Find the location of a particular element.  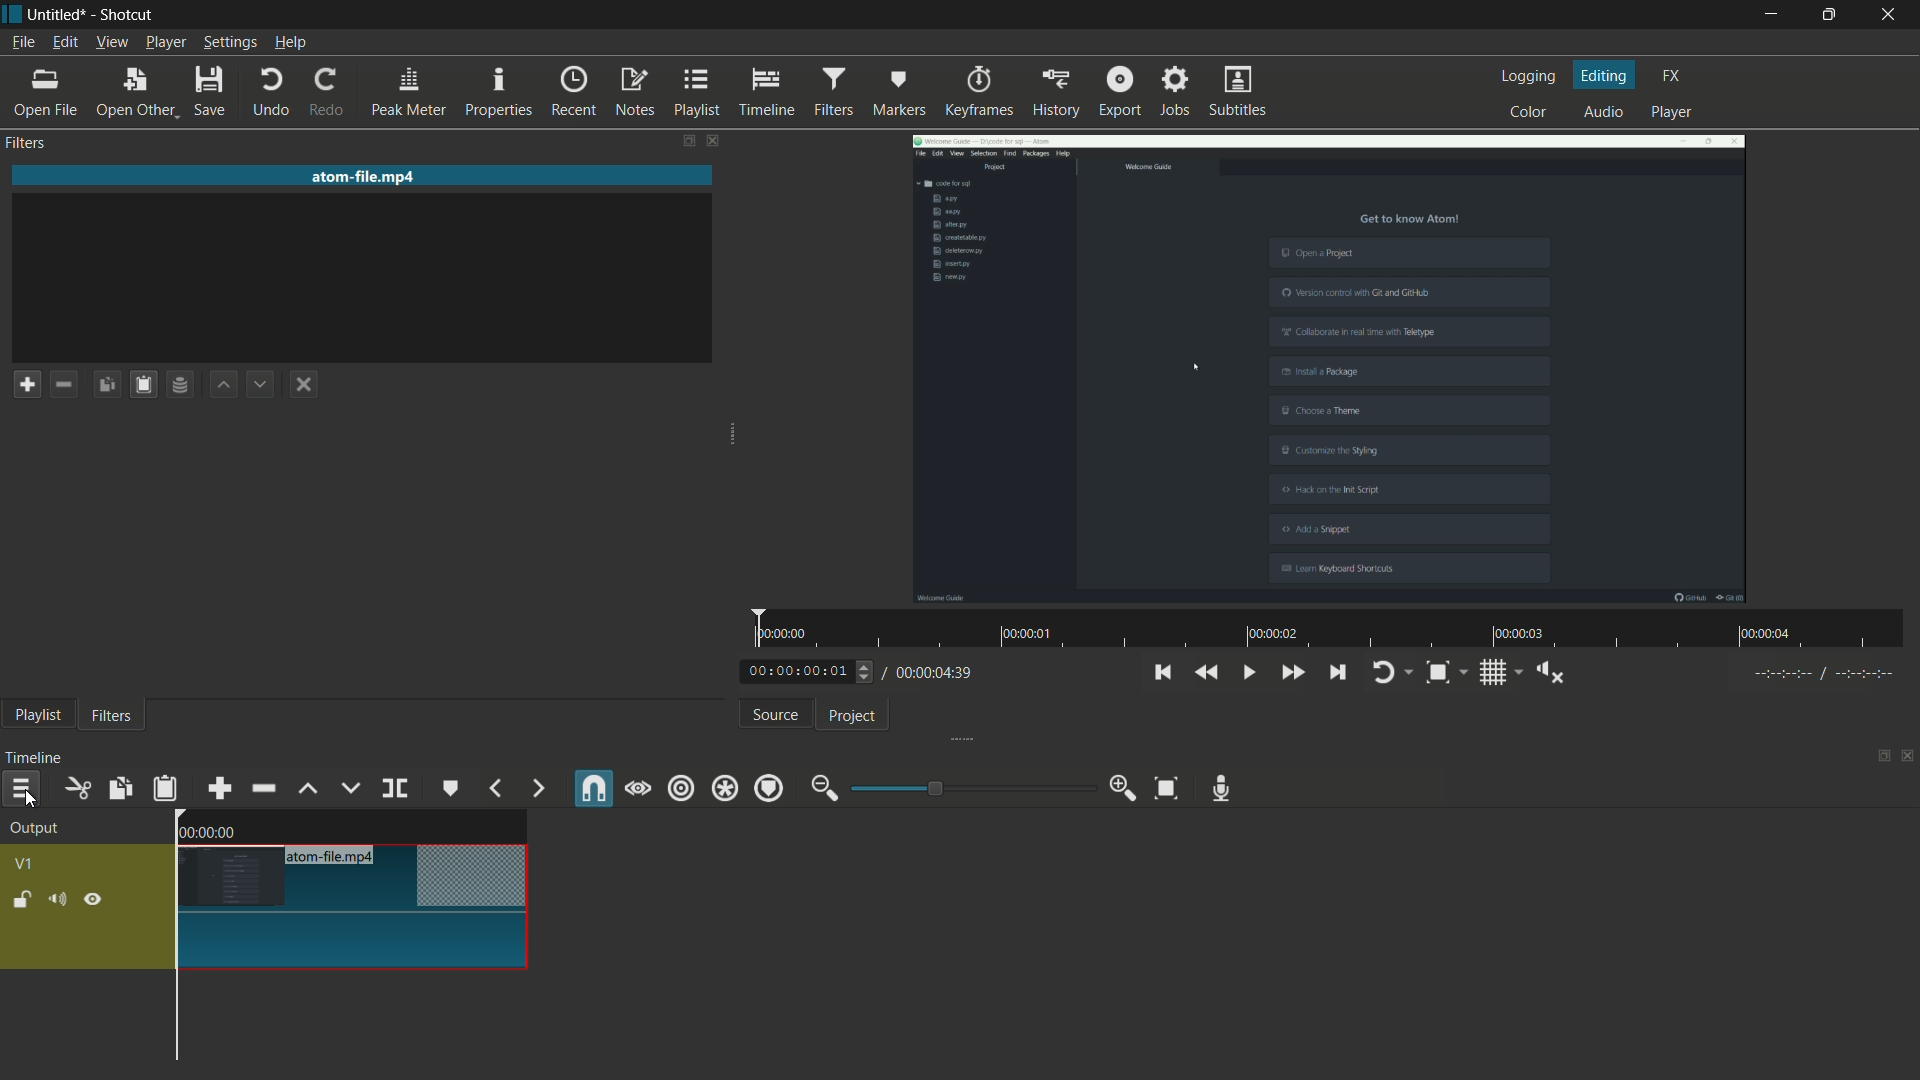

view menu is located at coordinates (114, 42).